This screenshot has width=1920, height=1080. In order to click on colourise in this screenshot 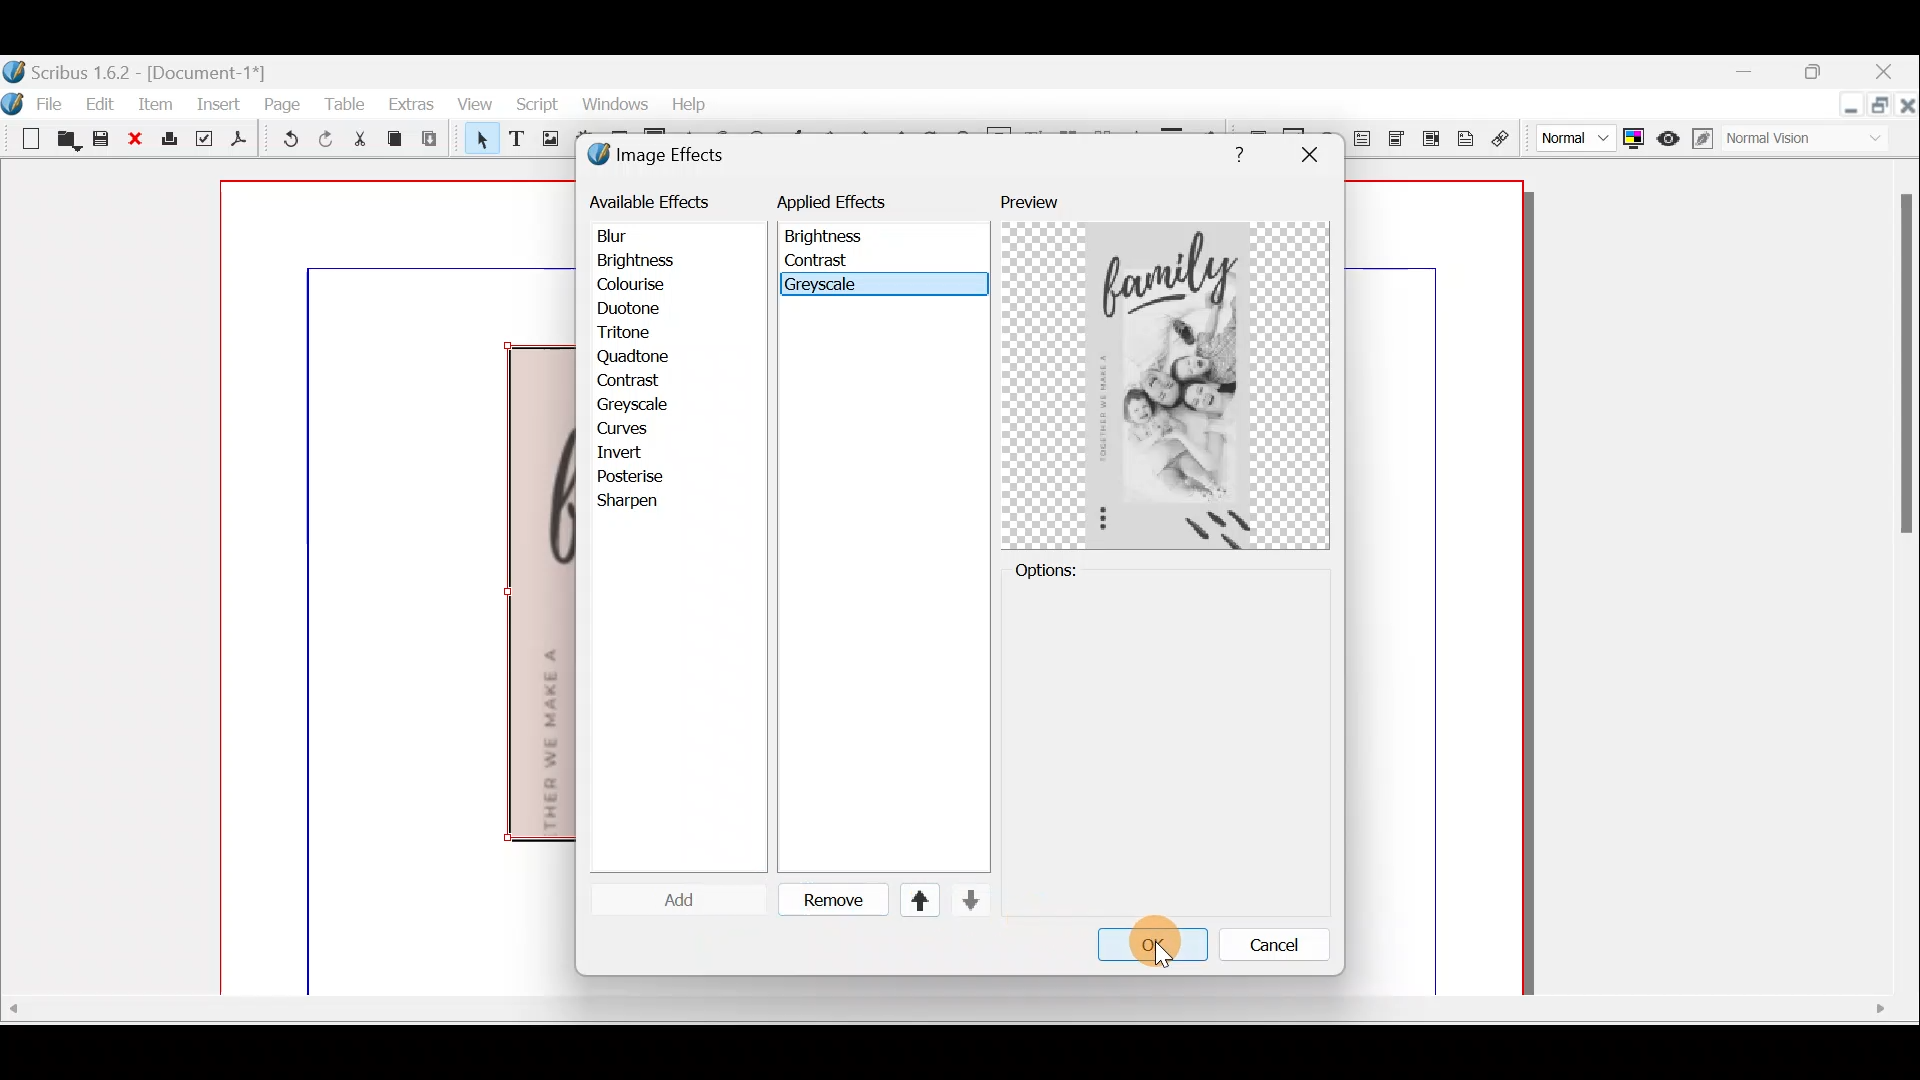, I will do `click(643, 284)`.